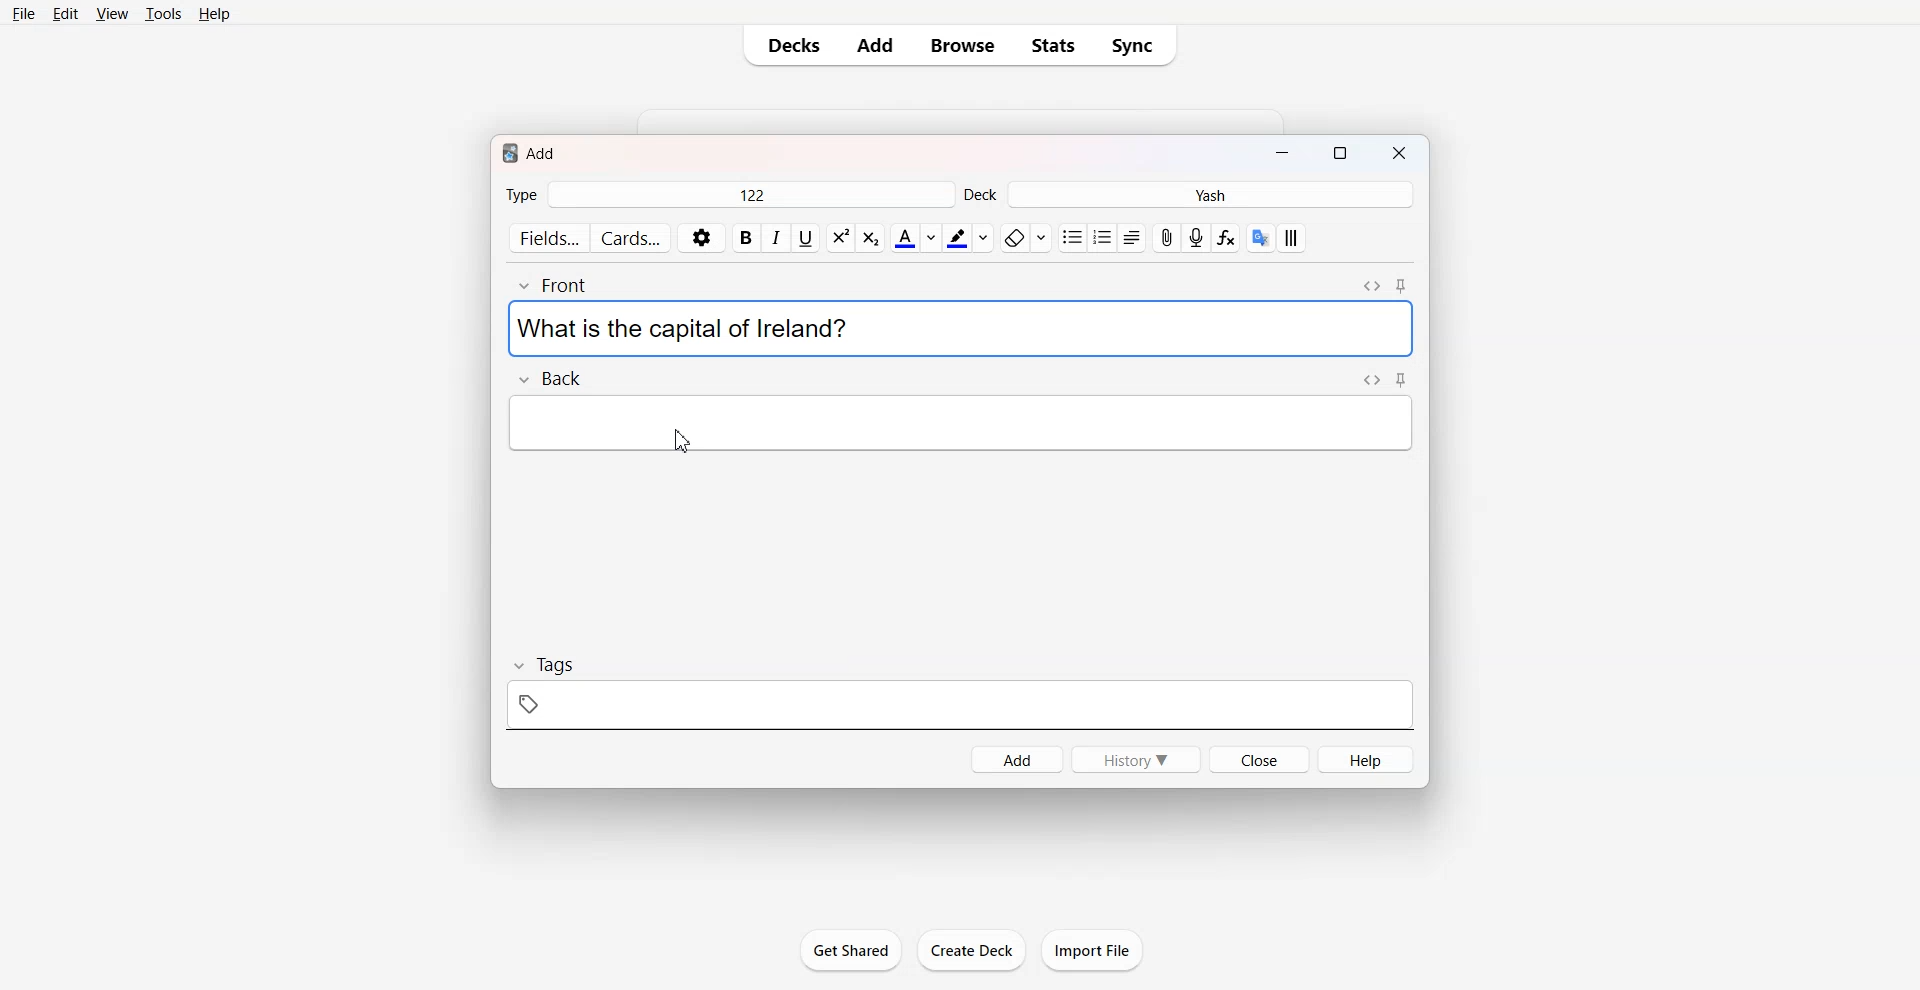 This screenshot has width=1920, height=990. Describe the element at coordinates (1366, 759) in the screenshot. I see `Help` at that location.